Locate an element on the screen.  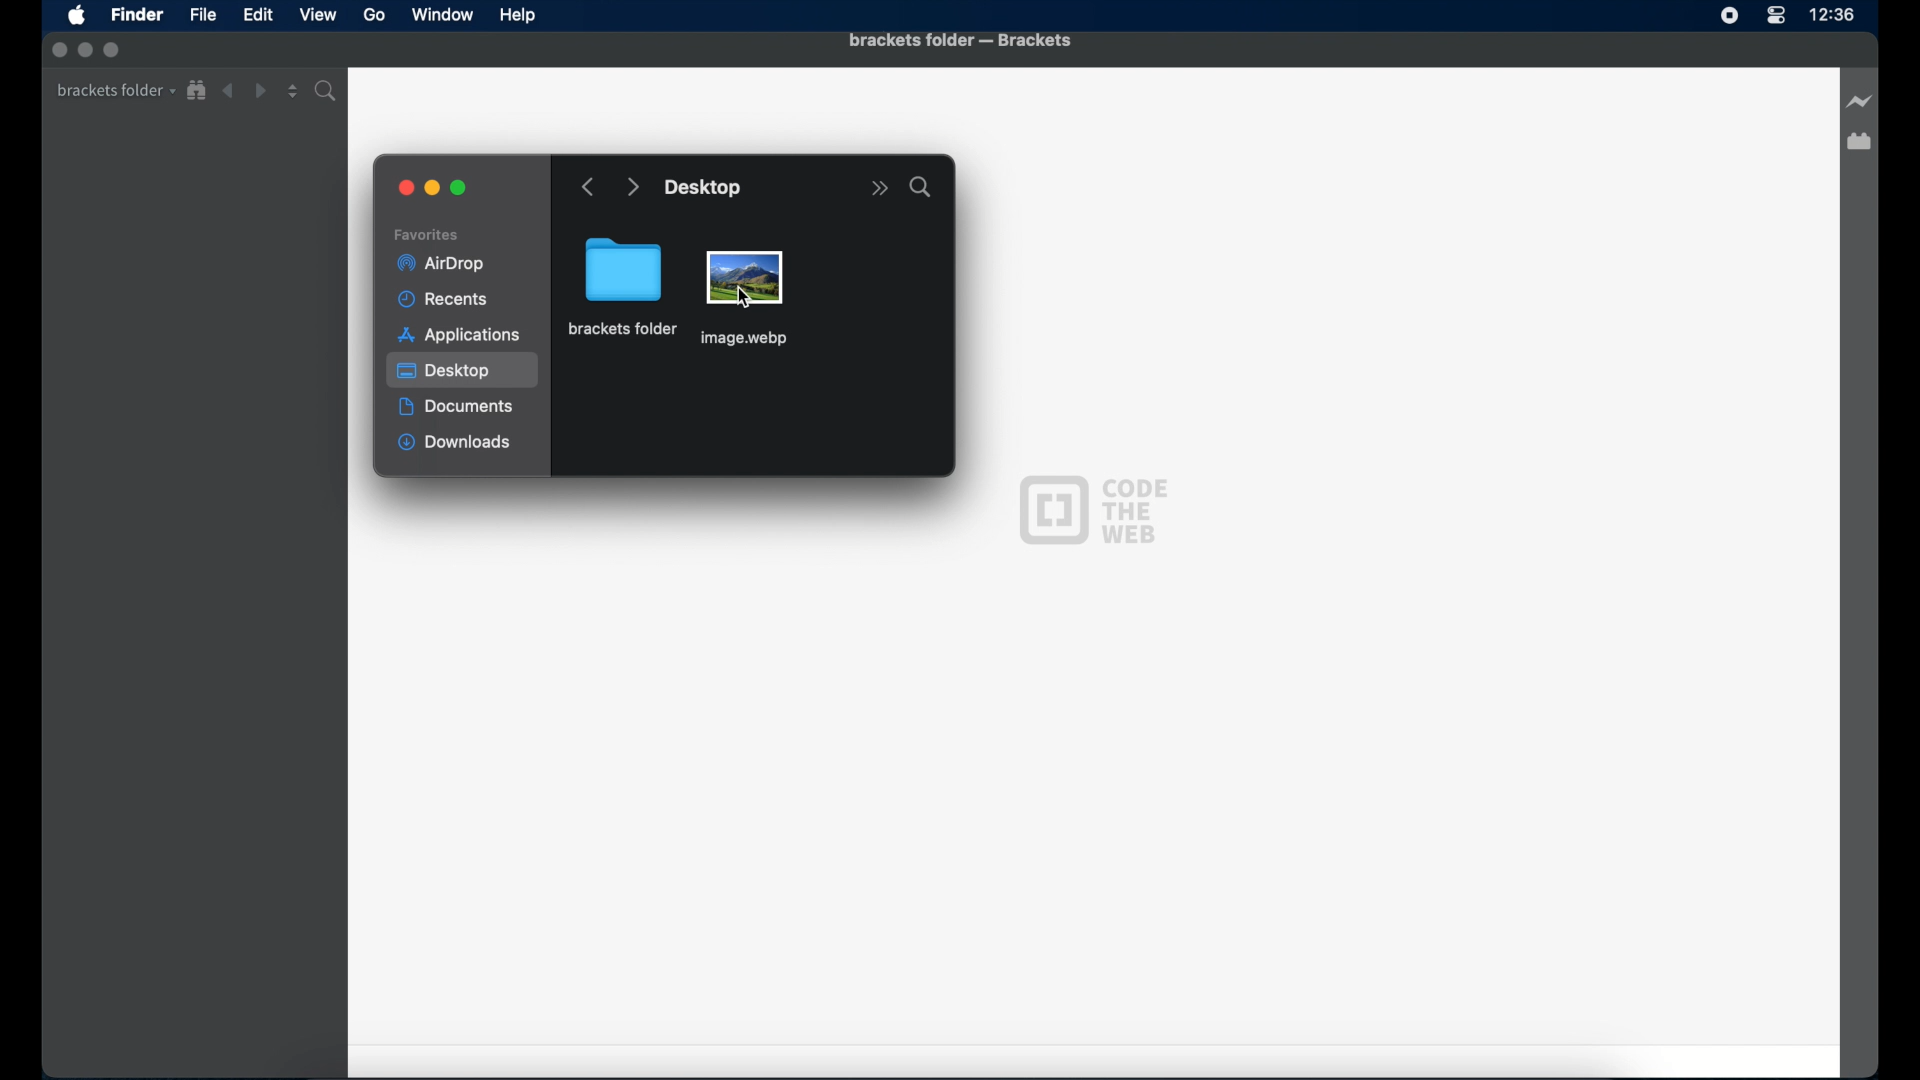
brackets folder - brackets is located at coordinates (960, 42).